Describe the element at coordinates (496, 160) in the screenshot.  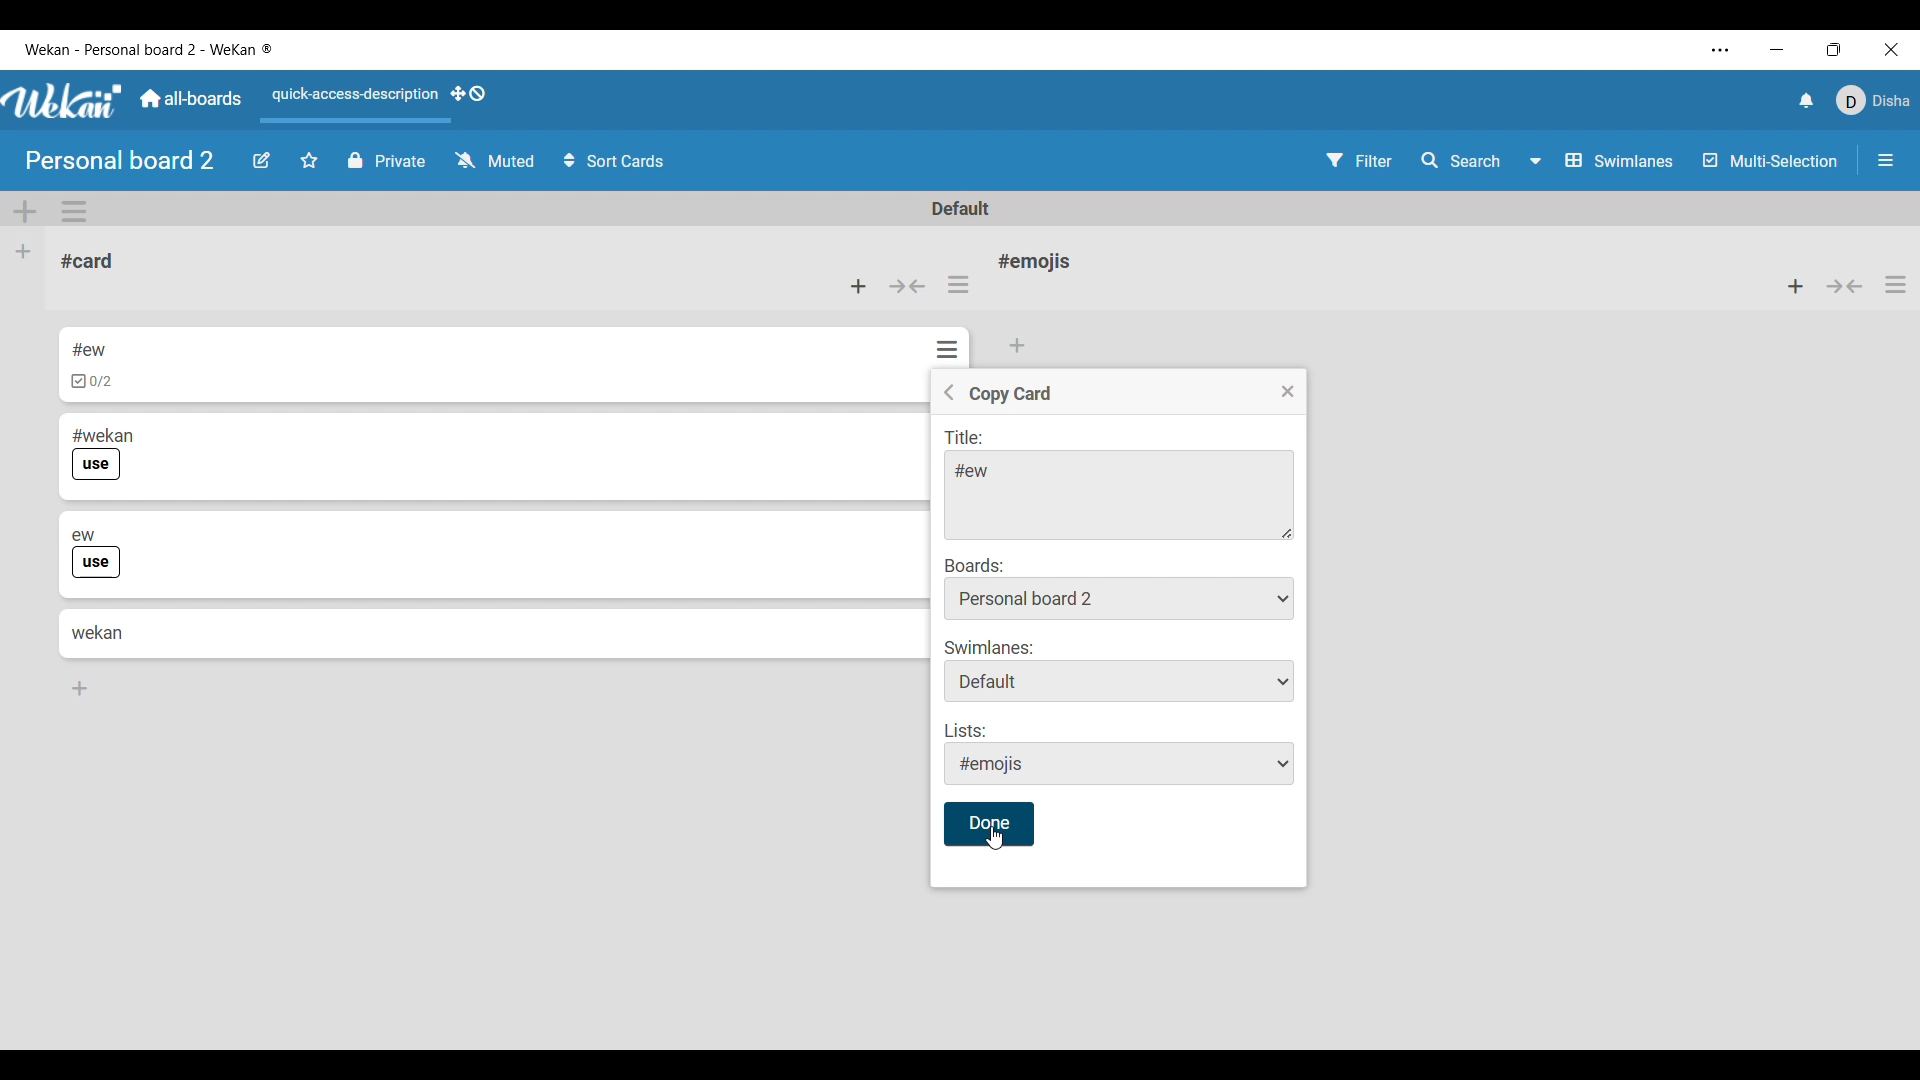
I see `Watch options` at that location.